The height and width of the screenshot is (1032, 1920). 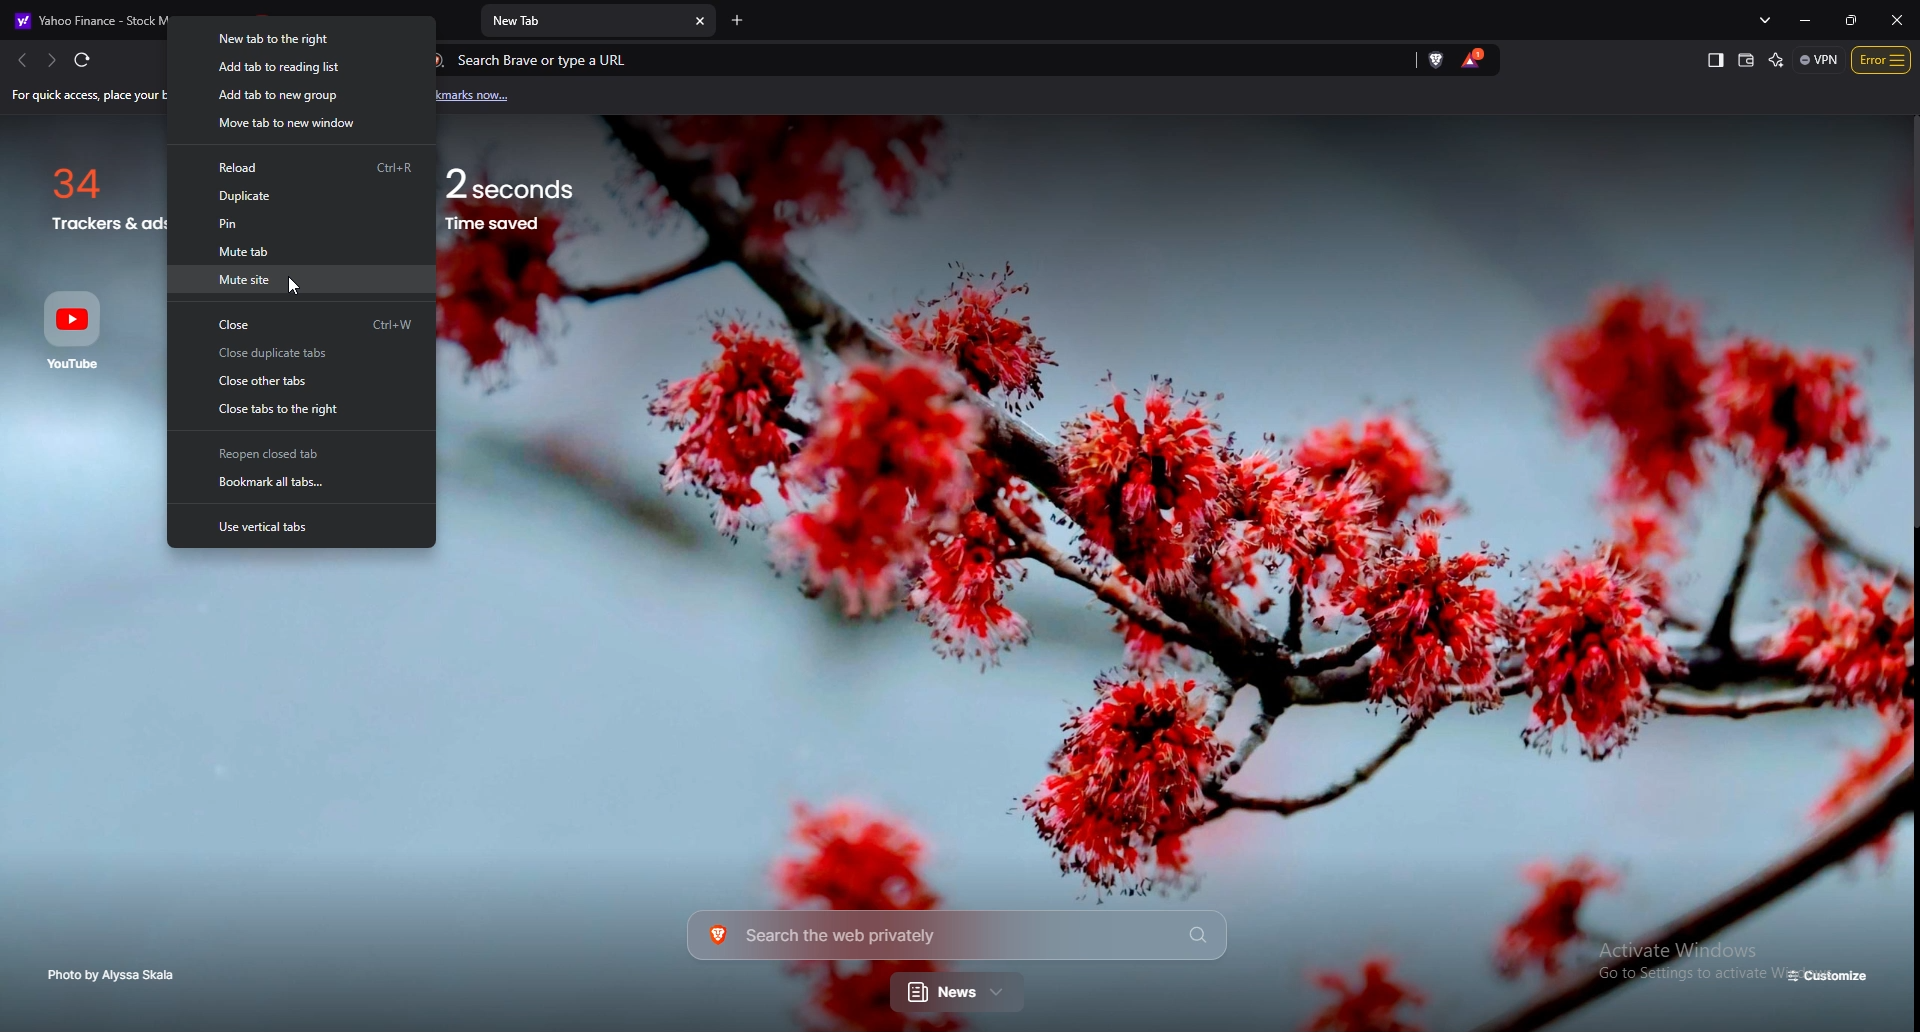 What do you see at coordinates (298, 355) in the screenshot?
I see `close duplicate tabs` at bounding box center [298, 355].